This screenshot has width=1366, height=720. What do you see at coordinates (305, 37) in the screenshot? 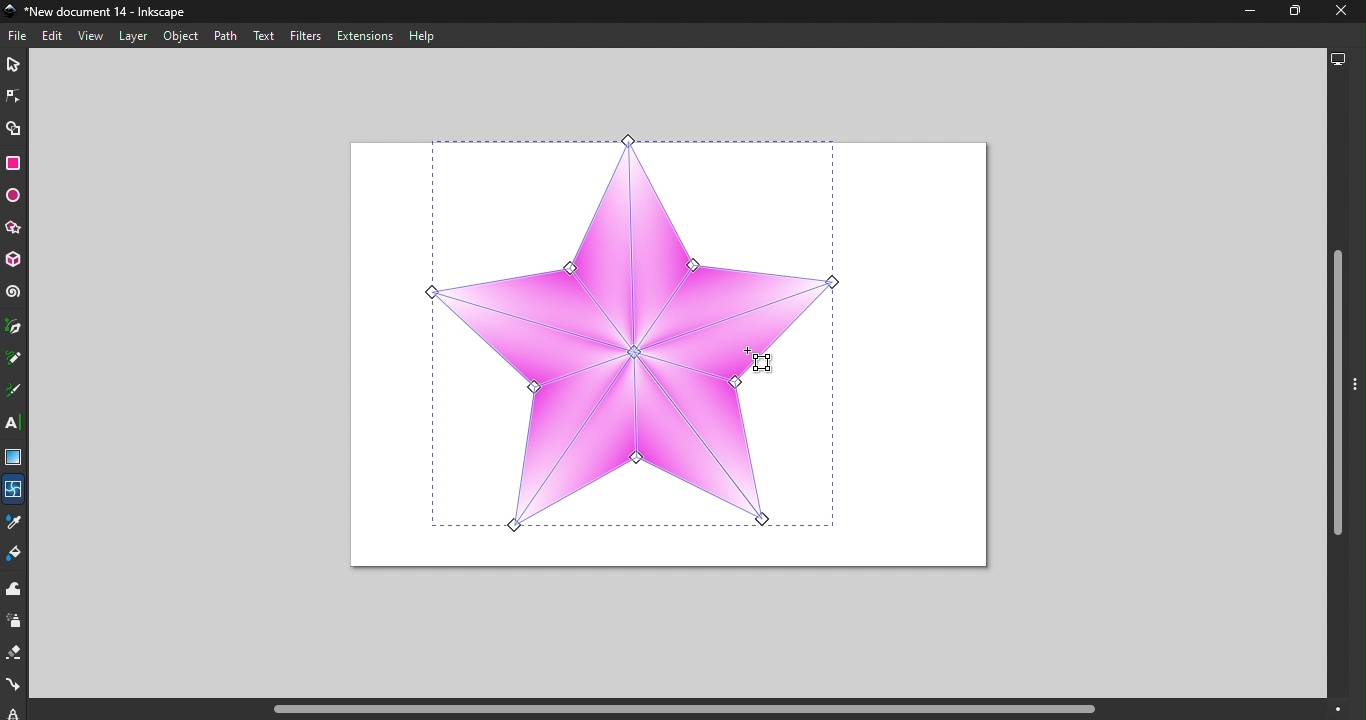
I see `Filters` at bounding box center [305, 37].